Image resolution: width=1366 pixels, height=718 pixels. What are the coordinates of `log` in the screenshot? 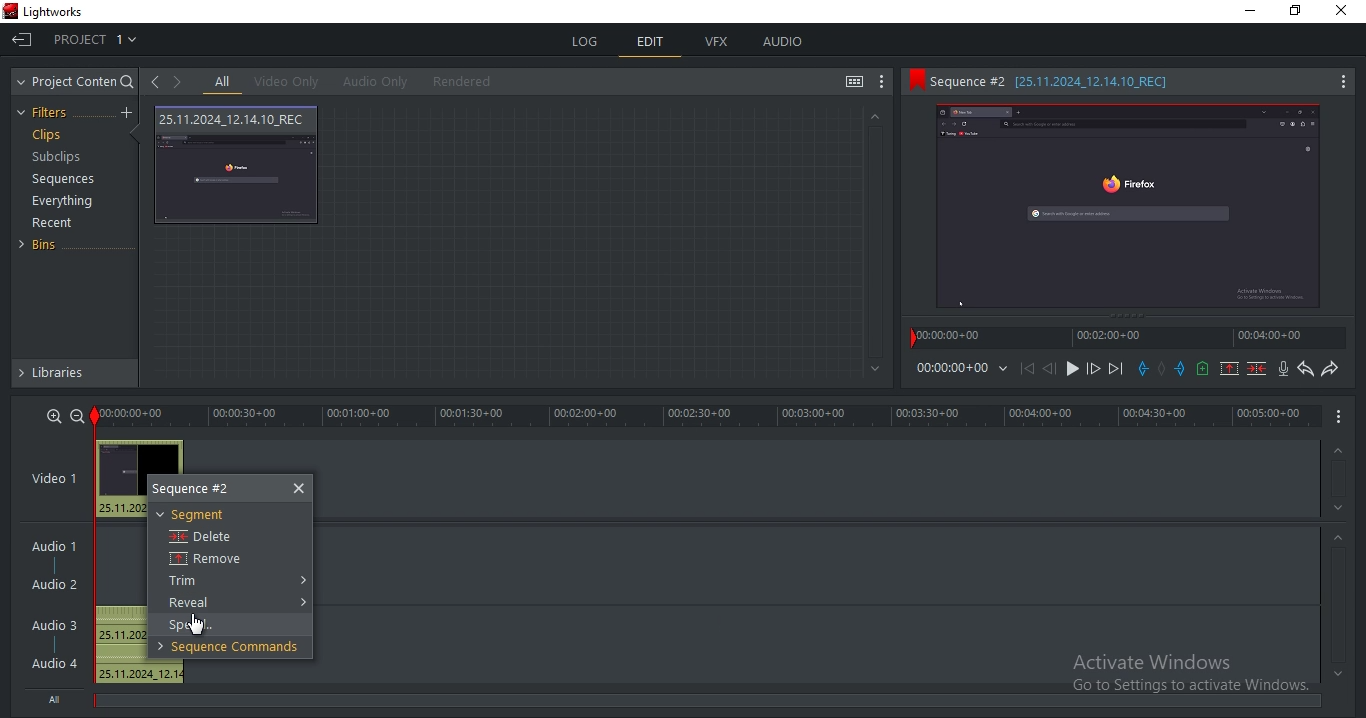 It's located at (586, 39).